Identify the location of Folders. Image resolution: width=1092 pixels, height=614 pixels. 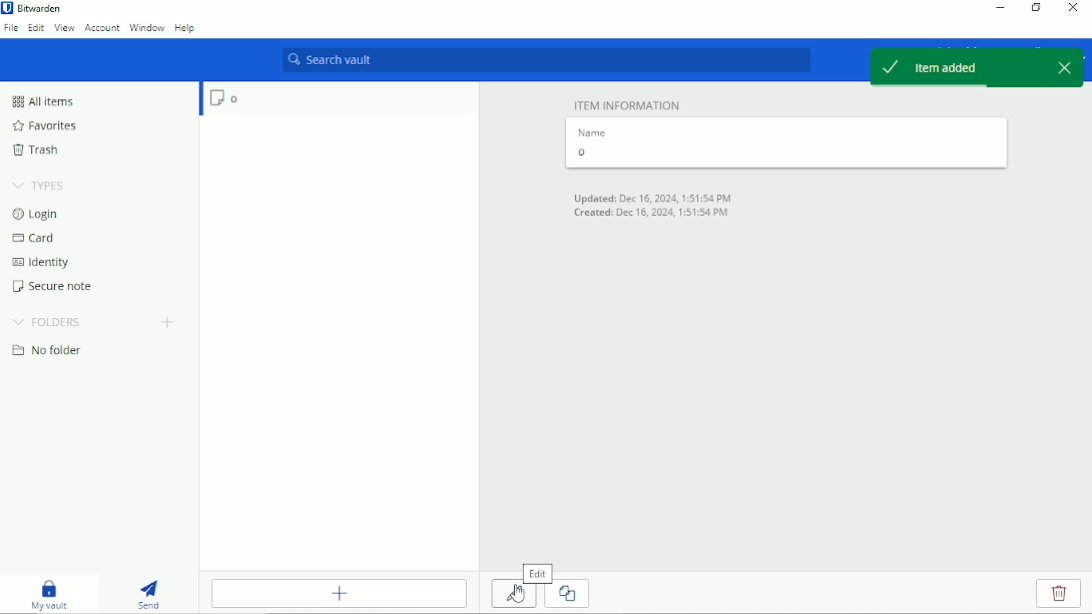
(48, 321).